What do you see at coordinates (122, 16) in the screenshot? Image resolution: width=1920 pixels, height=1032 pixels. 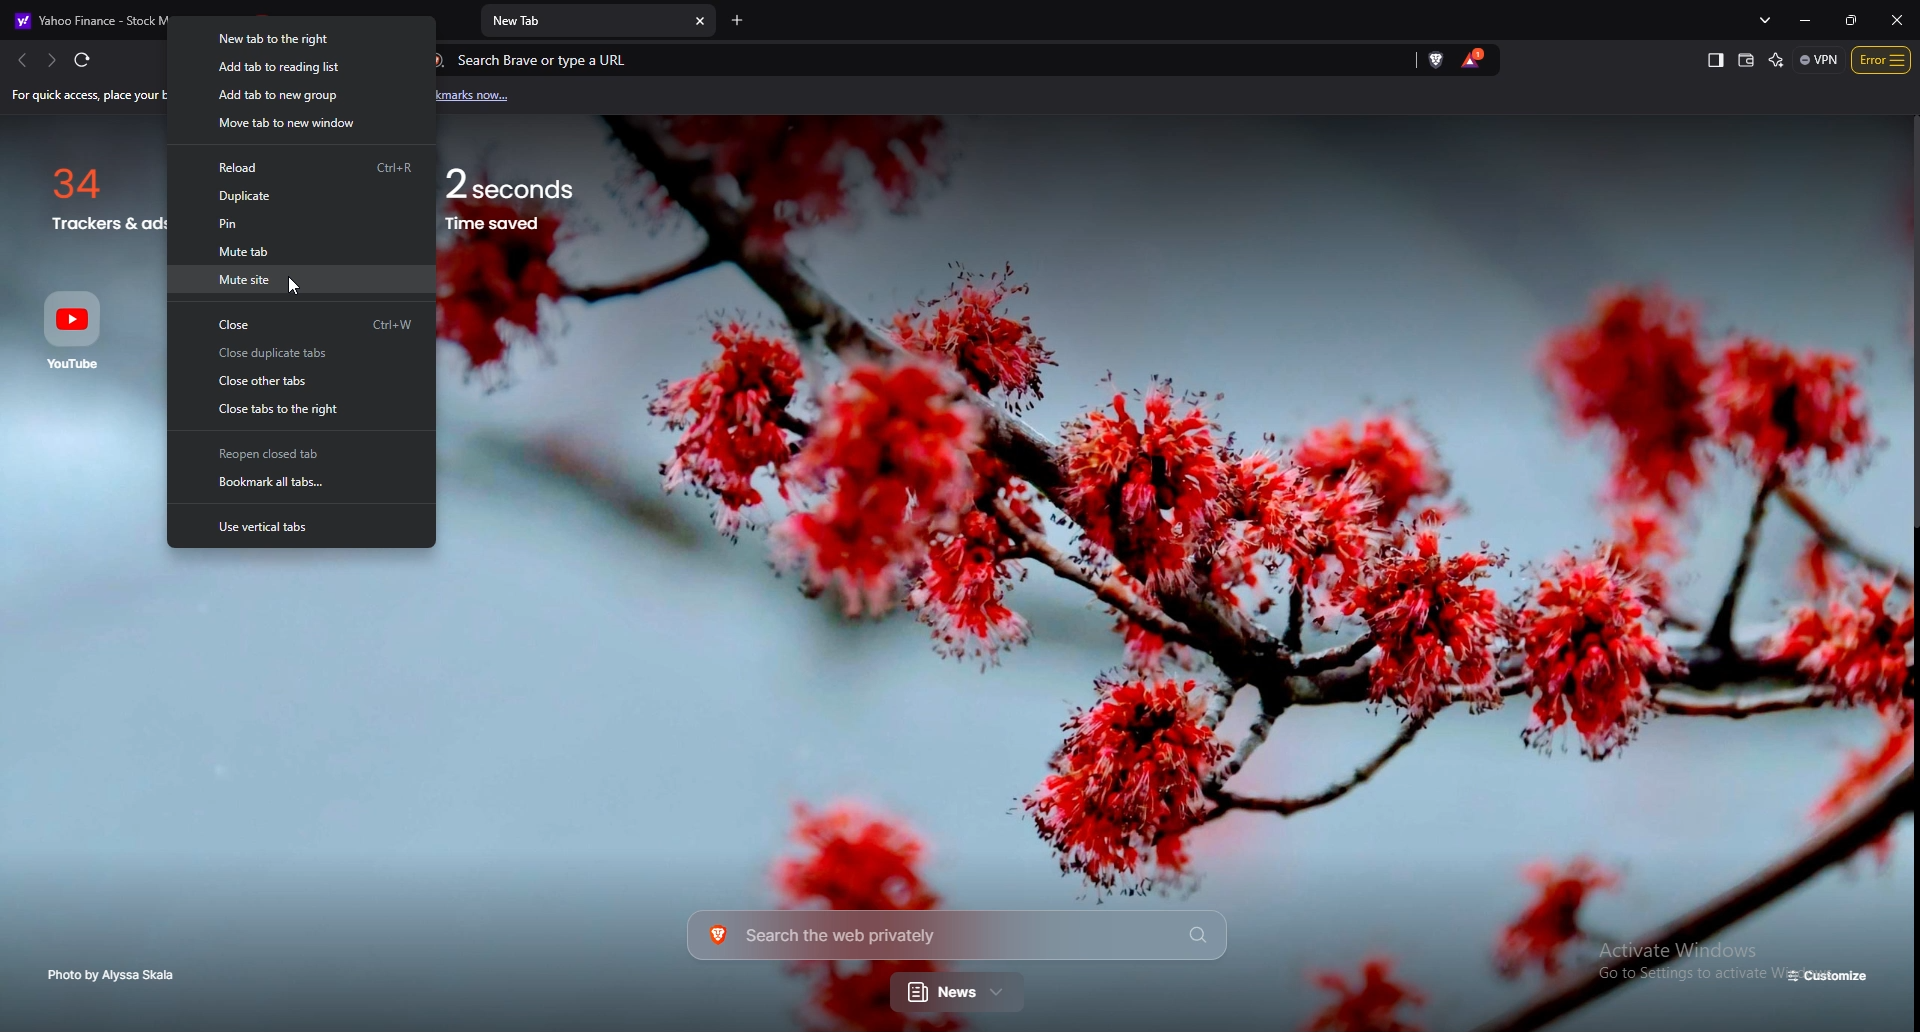 I see `Yahoo Finance - Stock Market` at bounding box center [122, 16].